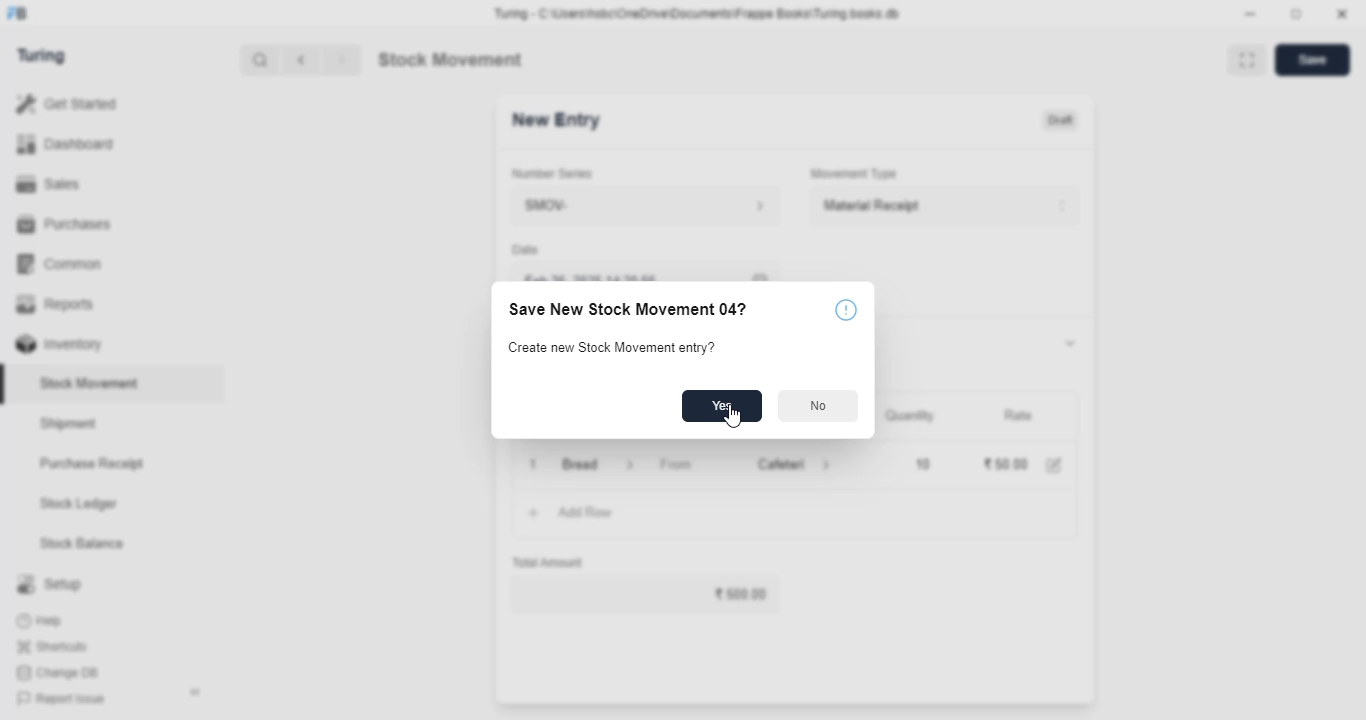 This screenshot has height=720, width=1366. I want to click on draft, so click(1062, 120).